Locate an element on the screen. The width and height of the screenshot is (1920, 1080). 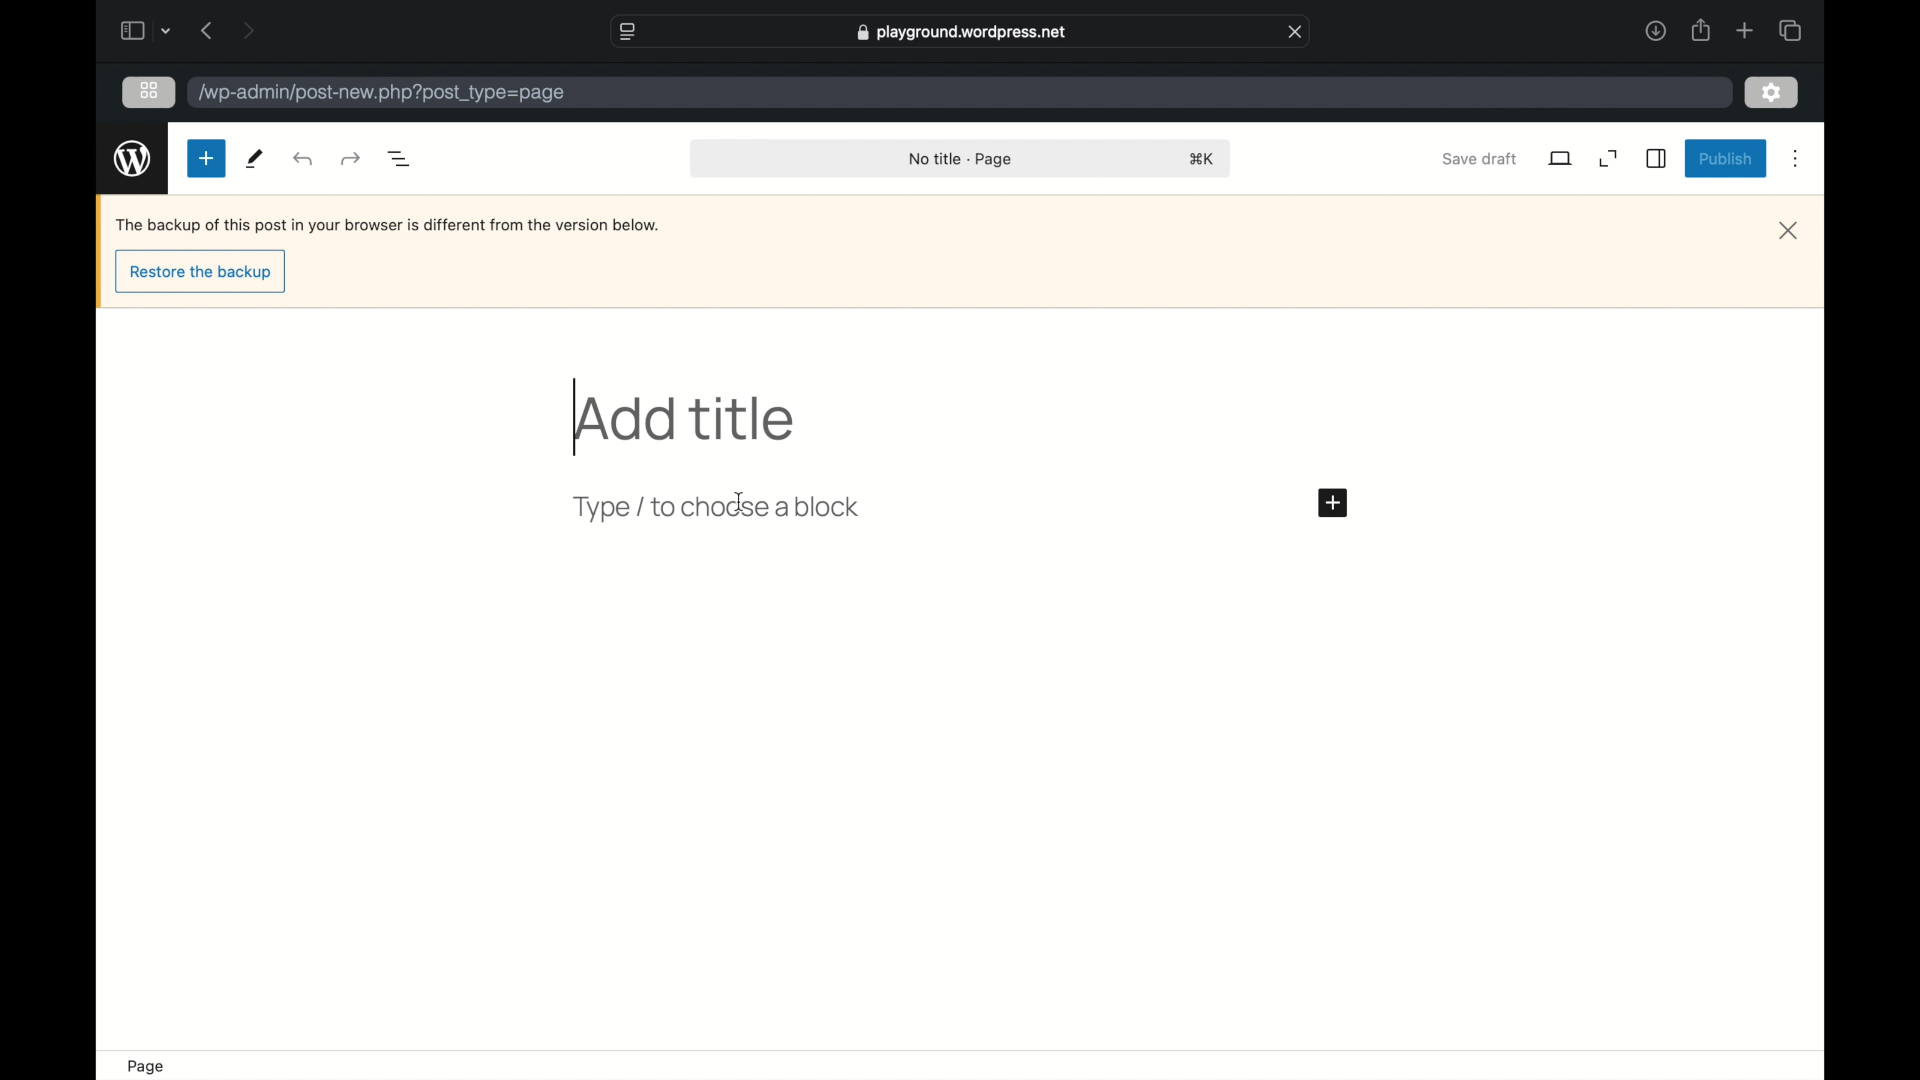
redo is located at coordinates (304, 158).